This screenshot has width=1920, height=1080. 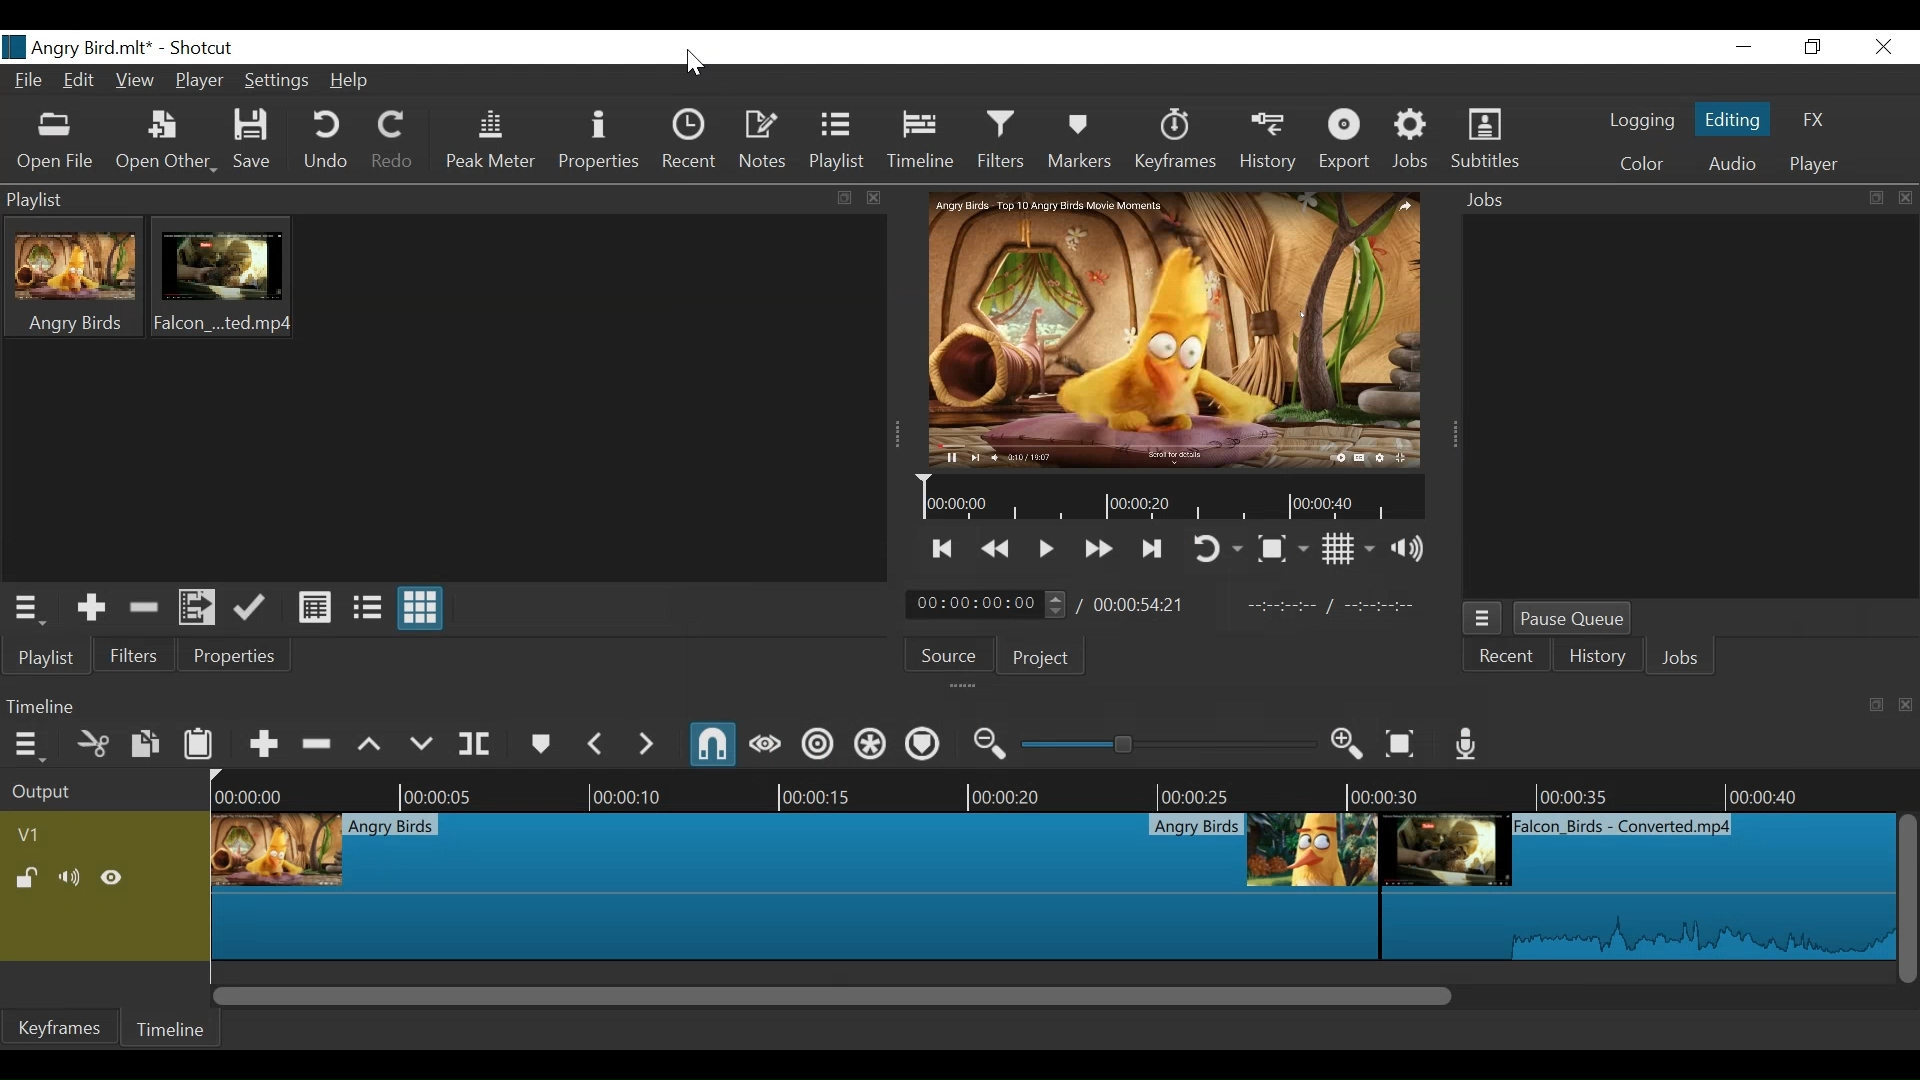 What do you see at coordinates (1468, 744) in the screenshot?
I see `Record audio` at bounding box center [1468, 744].